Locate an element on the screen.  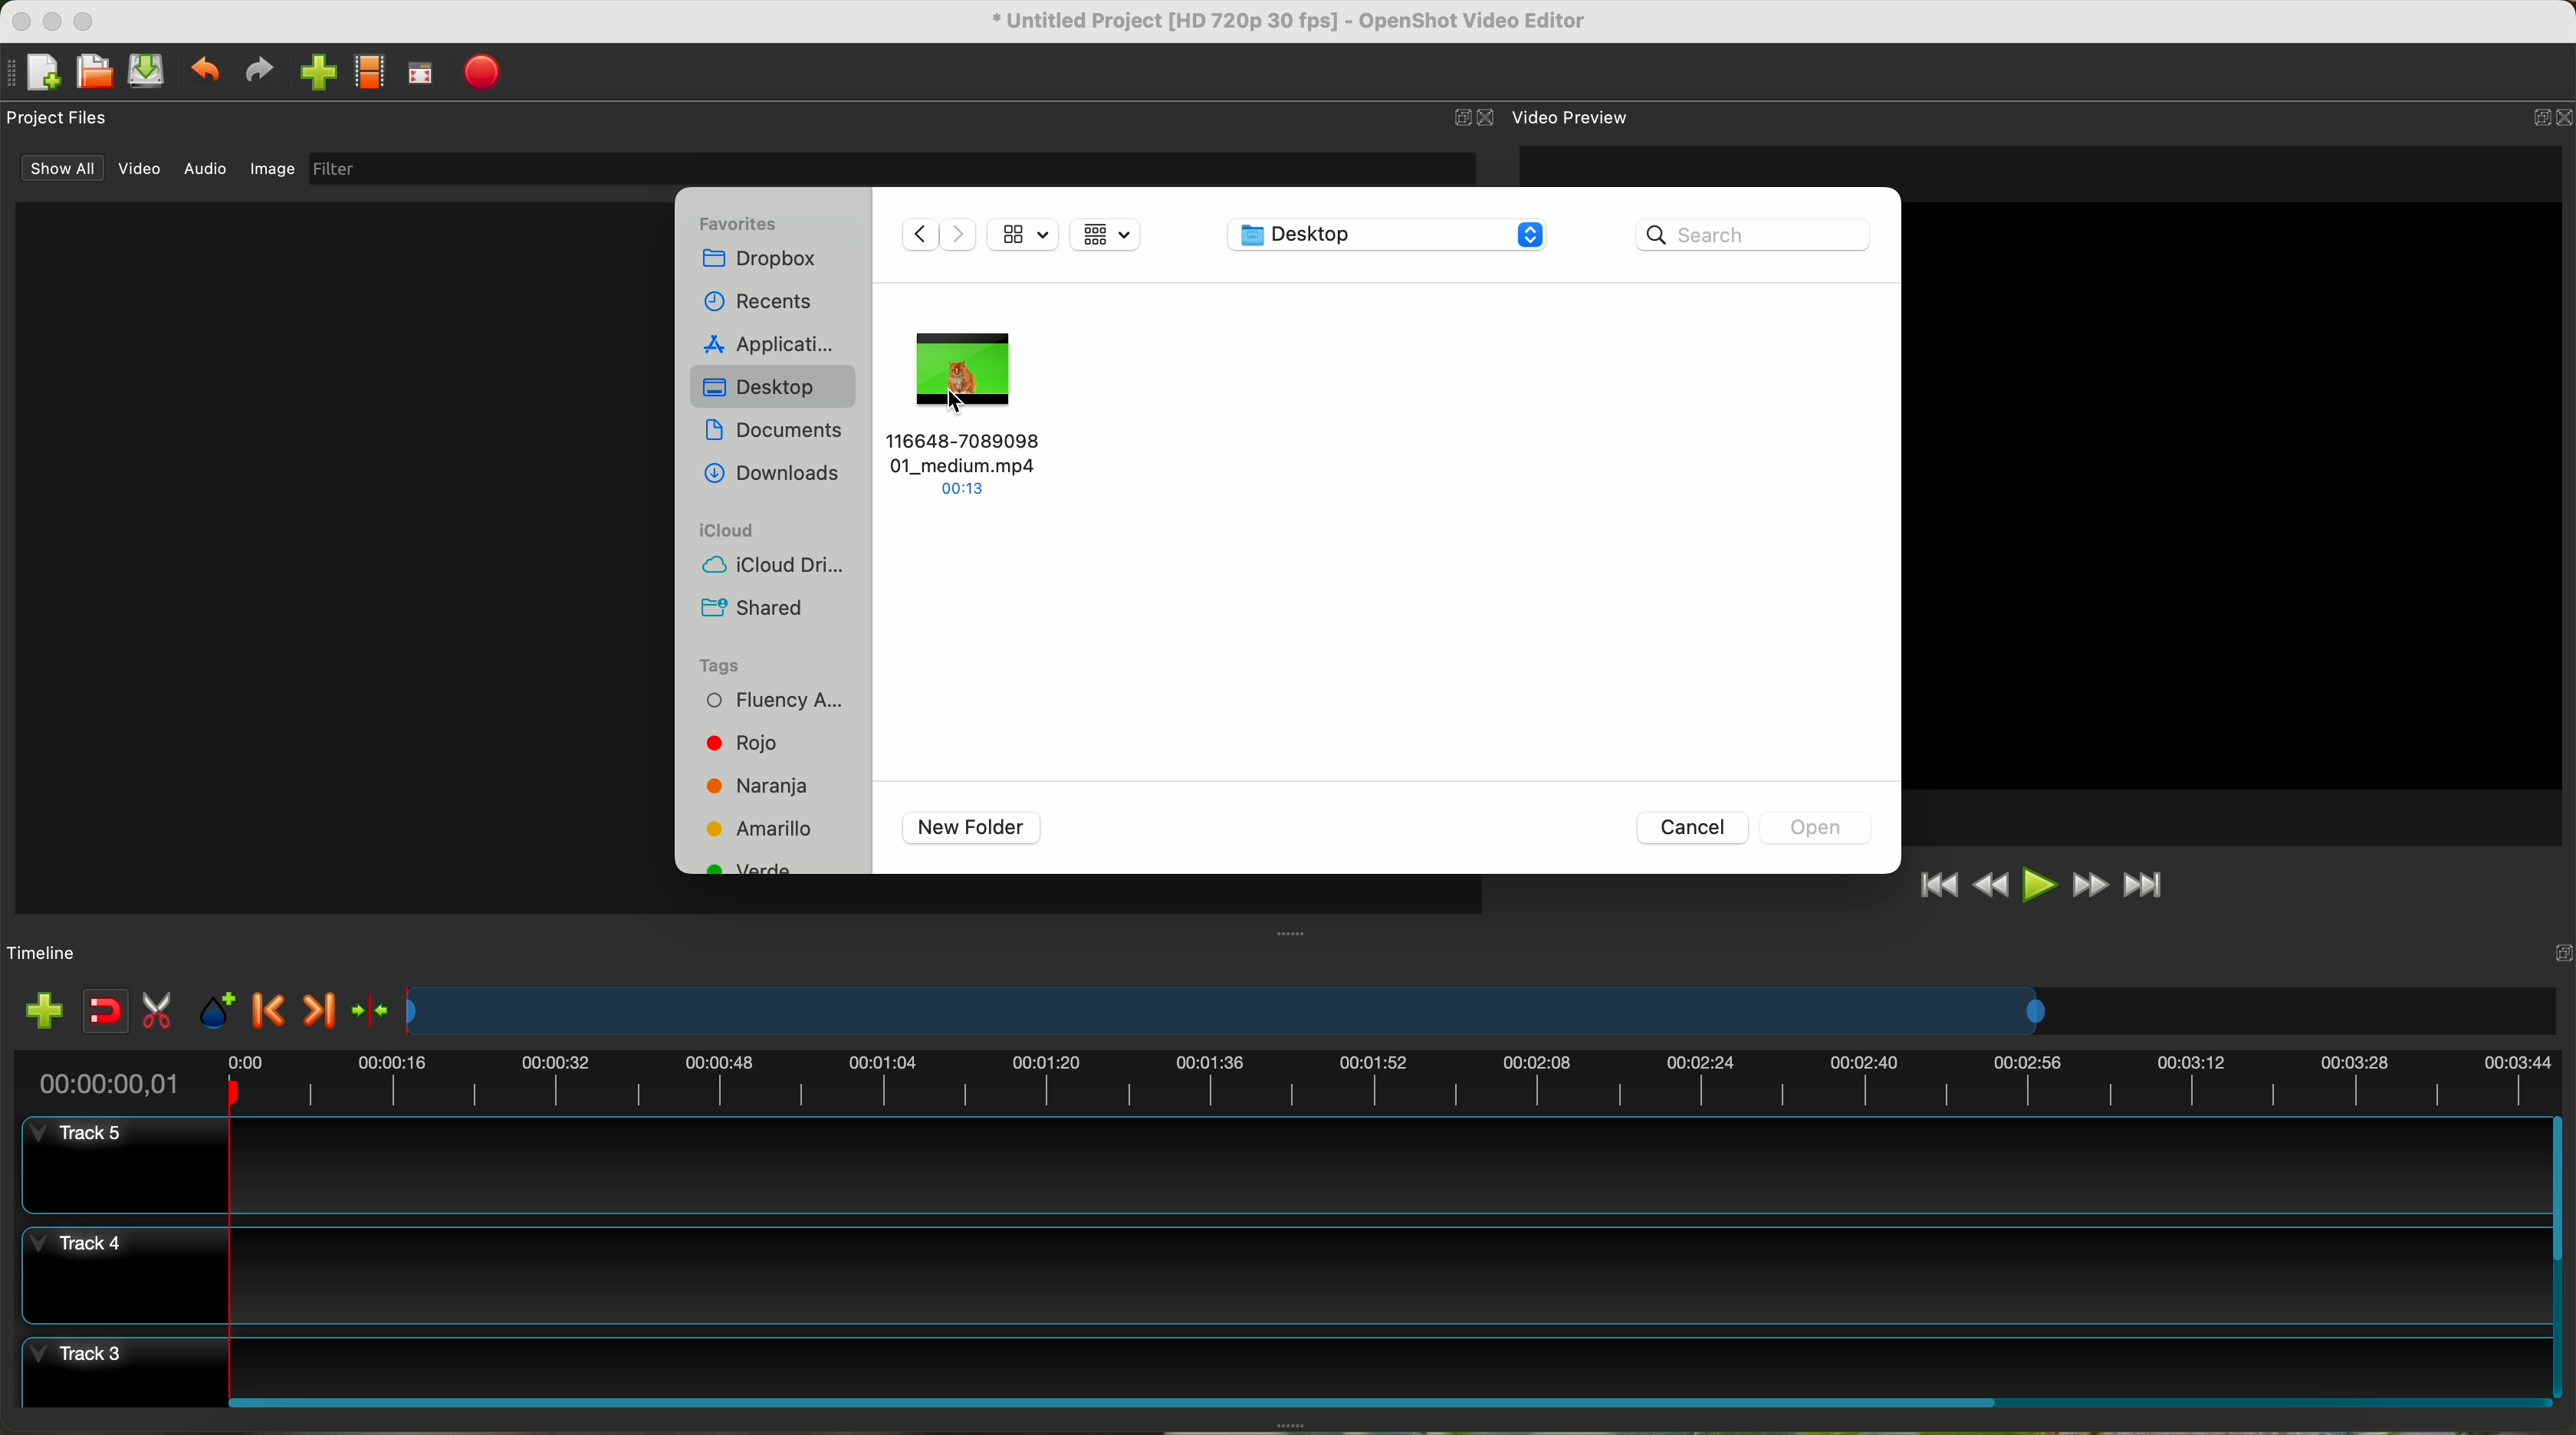
jump to start is located at coordinates (1936, 883).